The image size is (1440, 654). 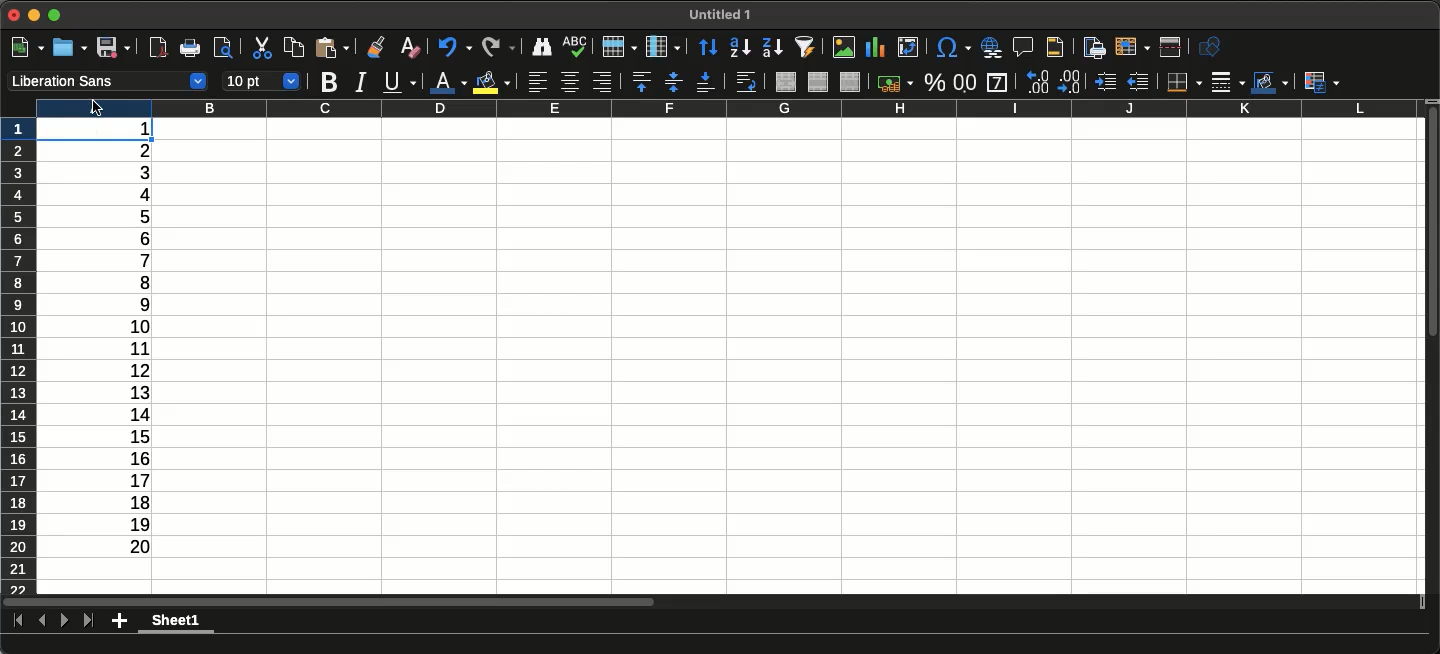 I want to click on 18, so click(x=124, y=501).